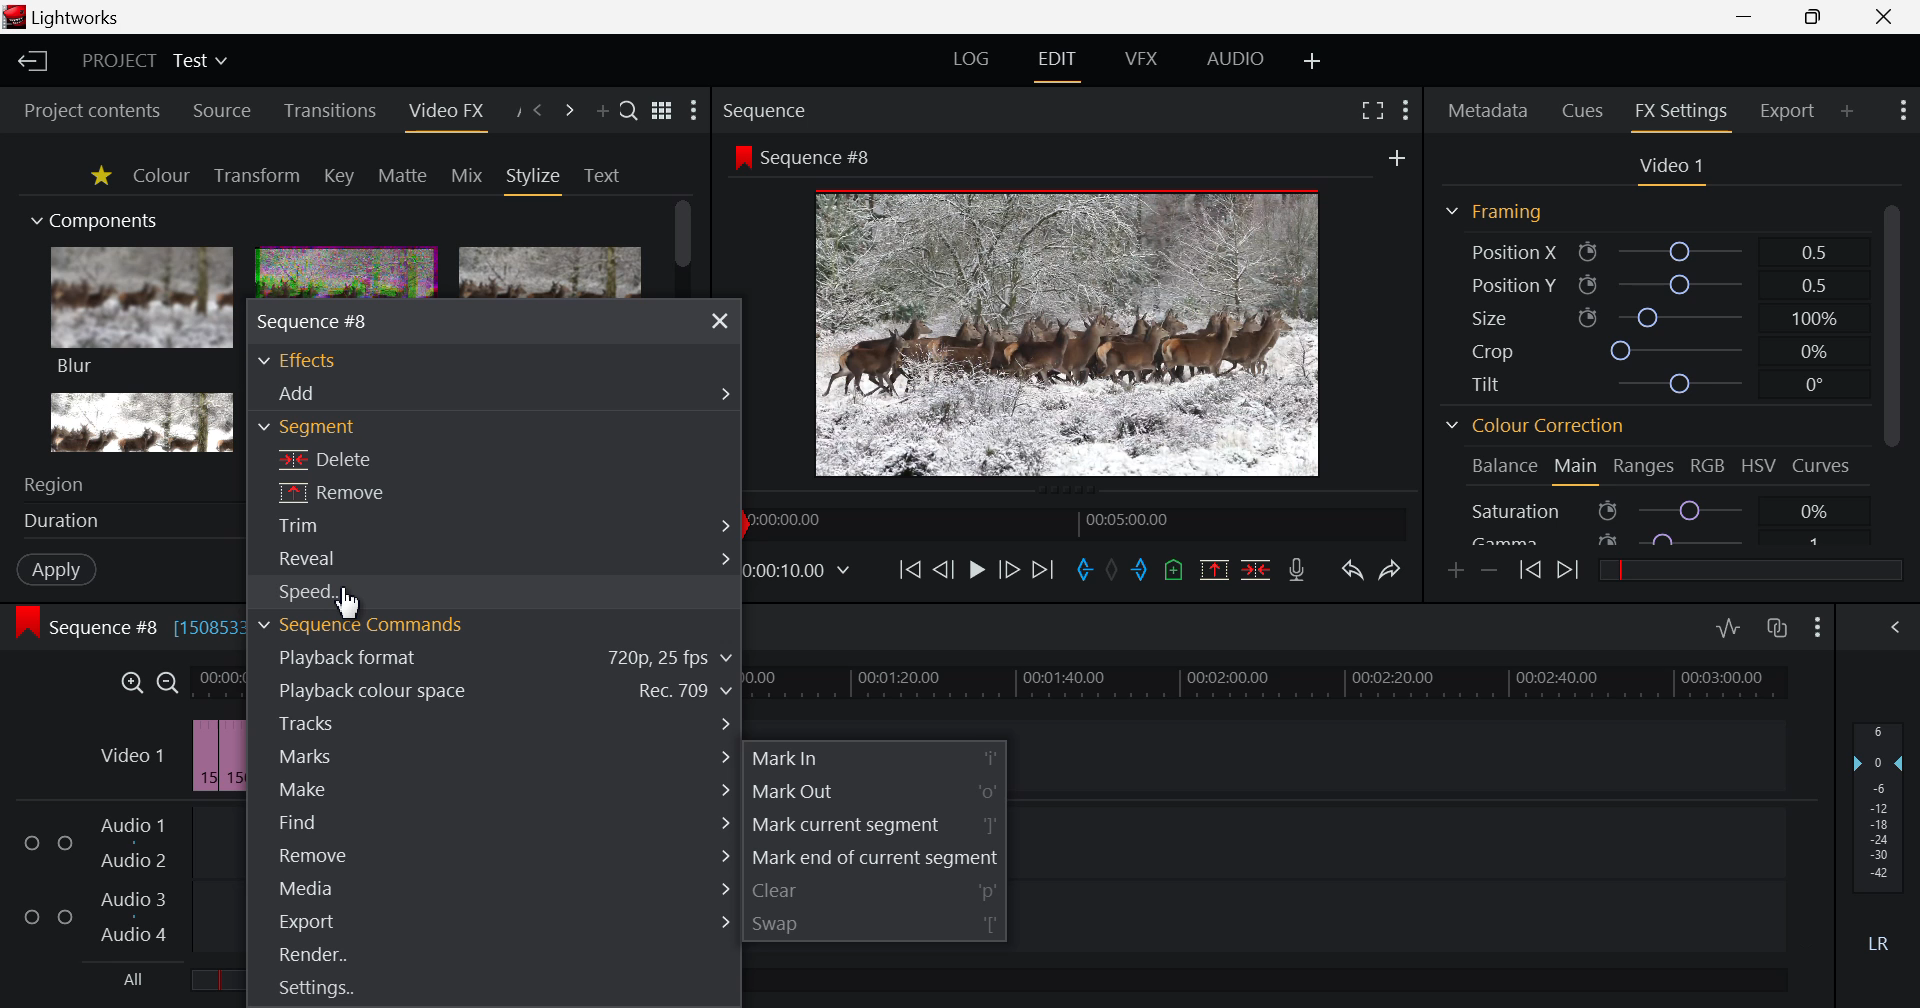  I want to click on Cursor on Speed, so click(318, 592).